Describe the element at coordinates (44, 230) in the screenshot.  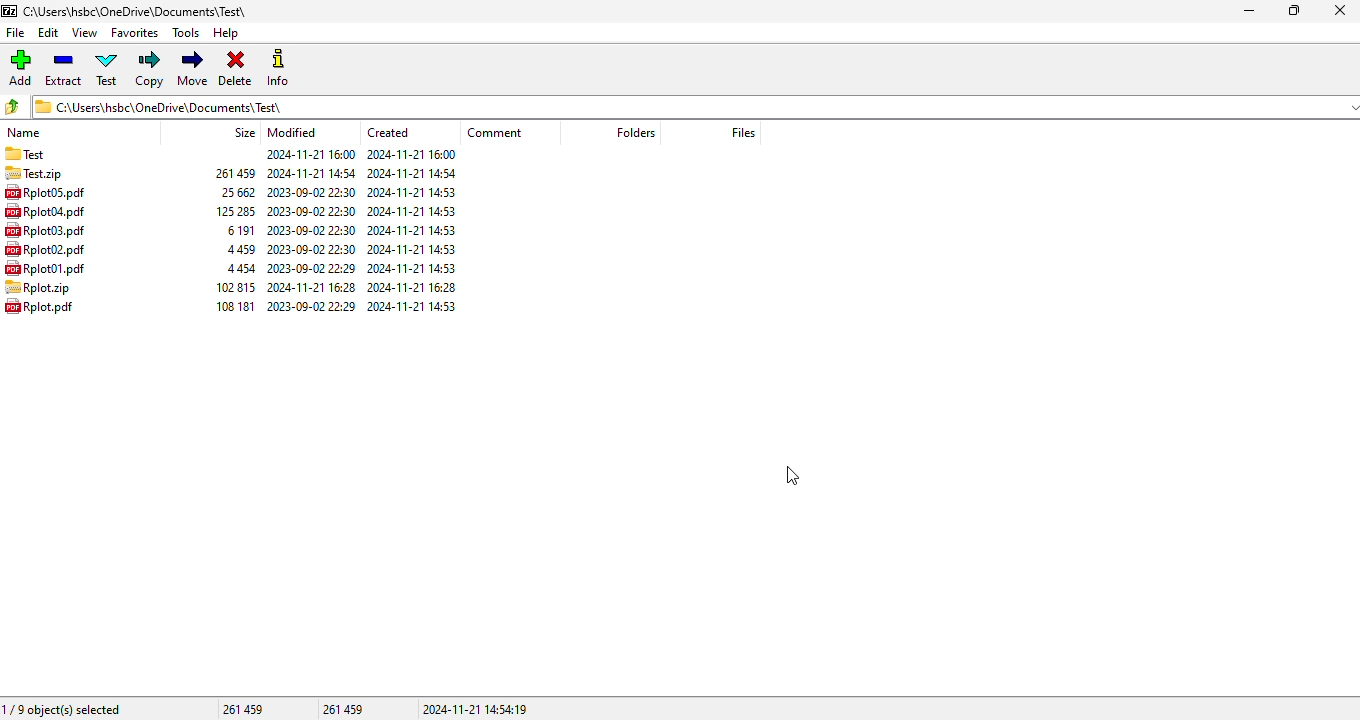
I see `file name` at that location.